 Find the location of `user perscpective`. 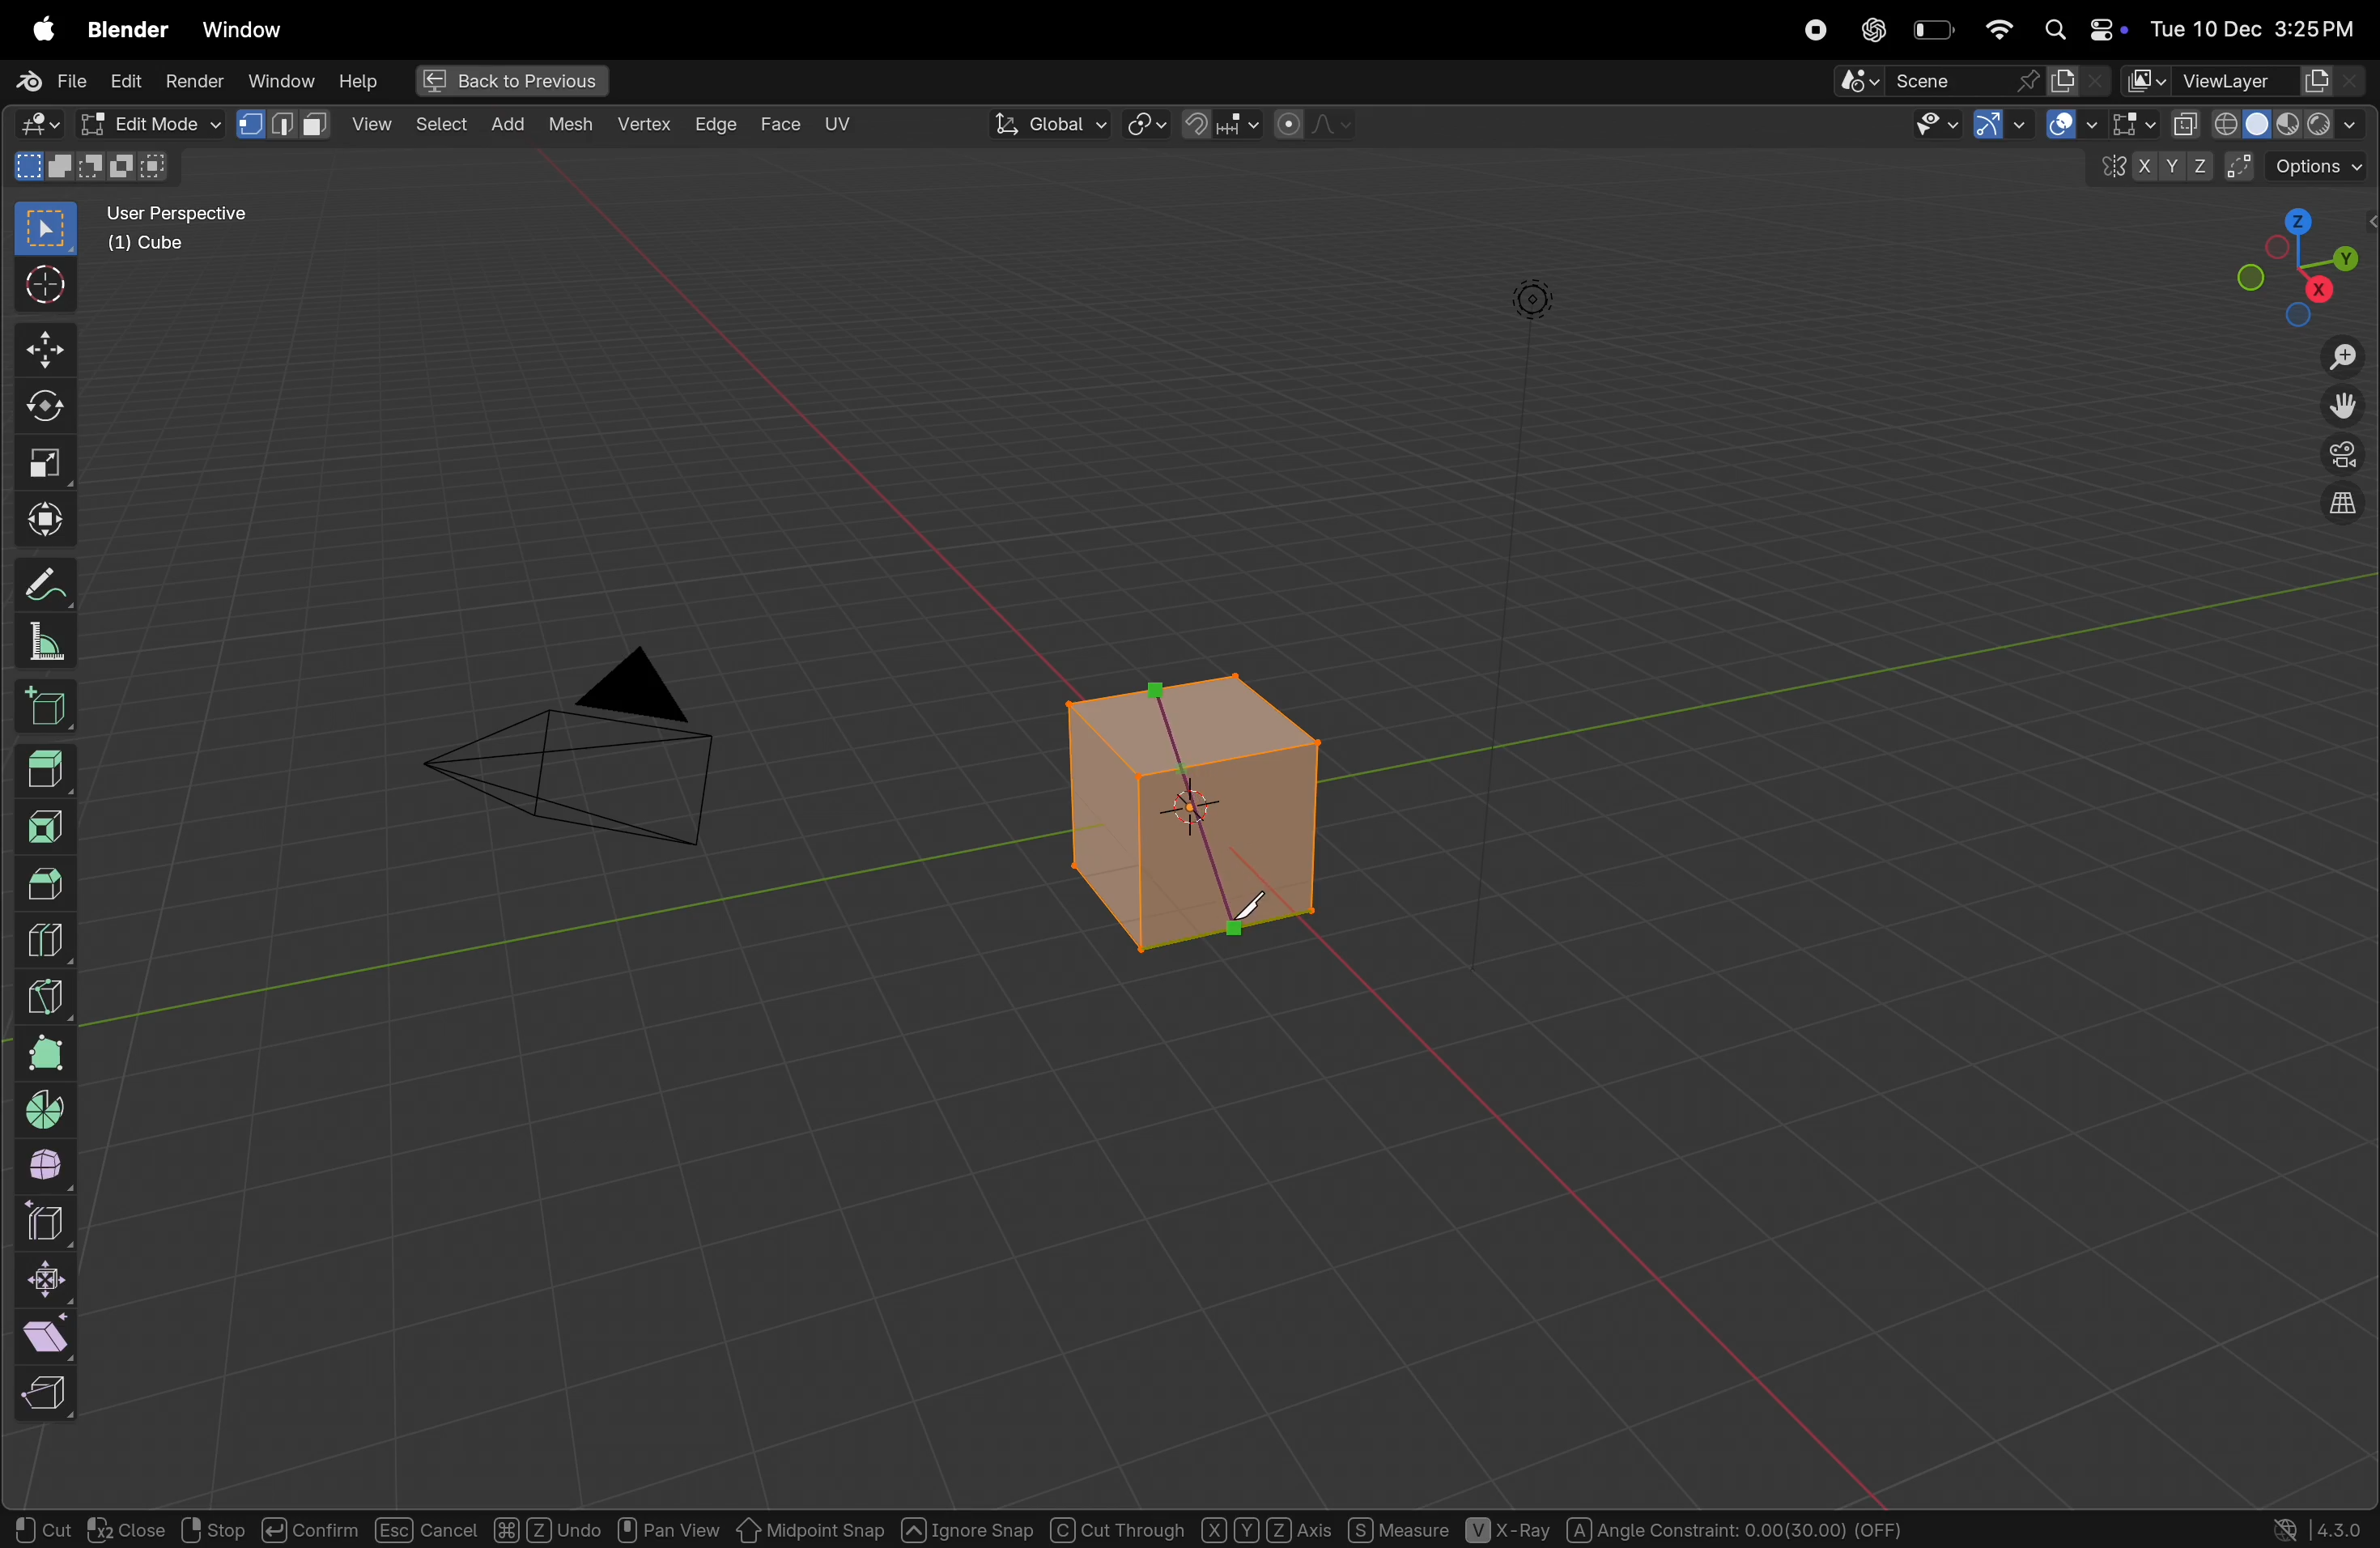

user perscpective is located at coordinates (191, 227).